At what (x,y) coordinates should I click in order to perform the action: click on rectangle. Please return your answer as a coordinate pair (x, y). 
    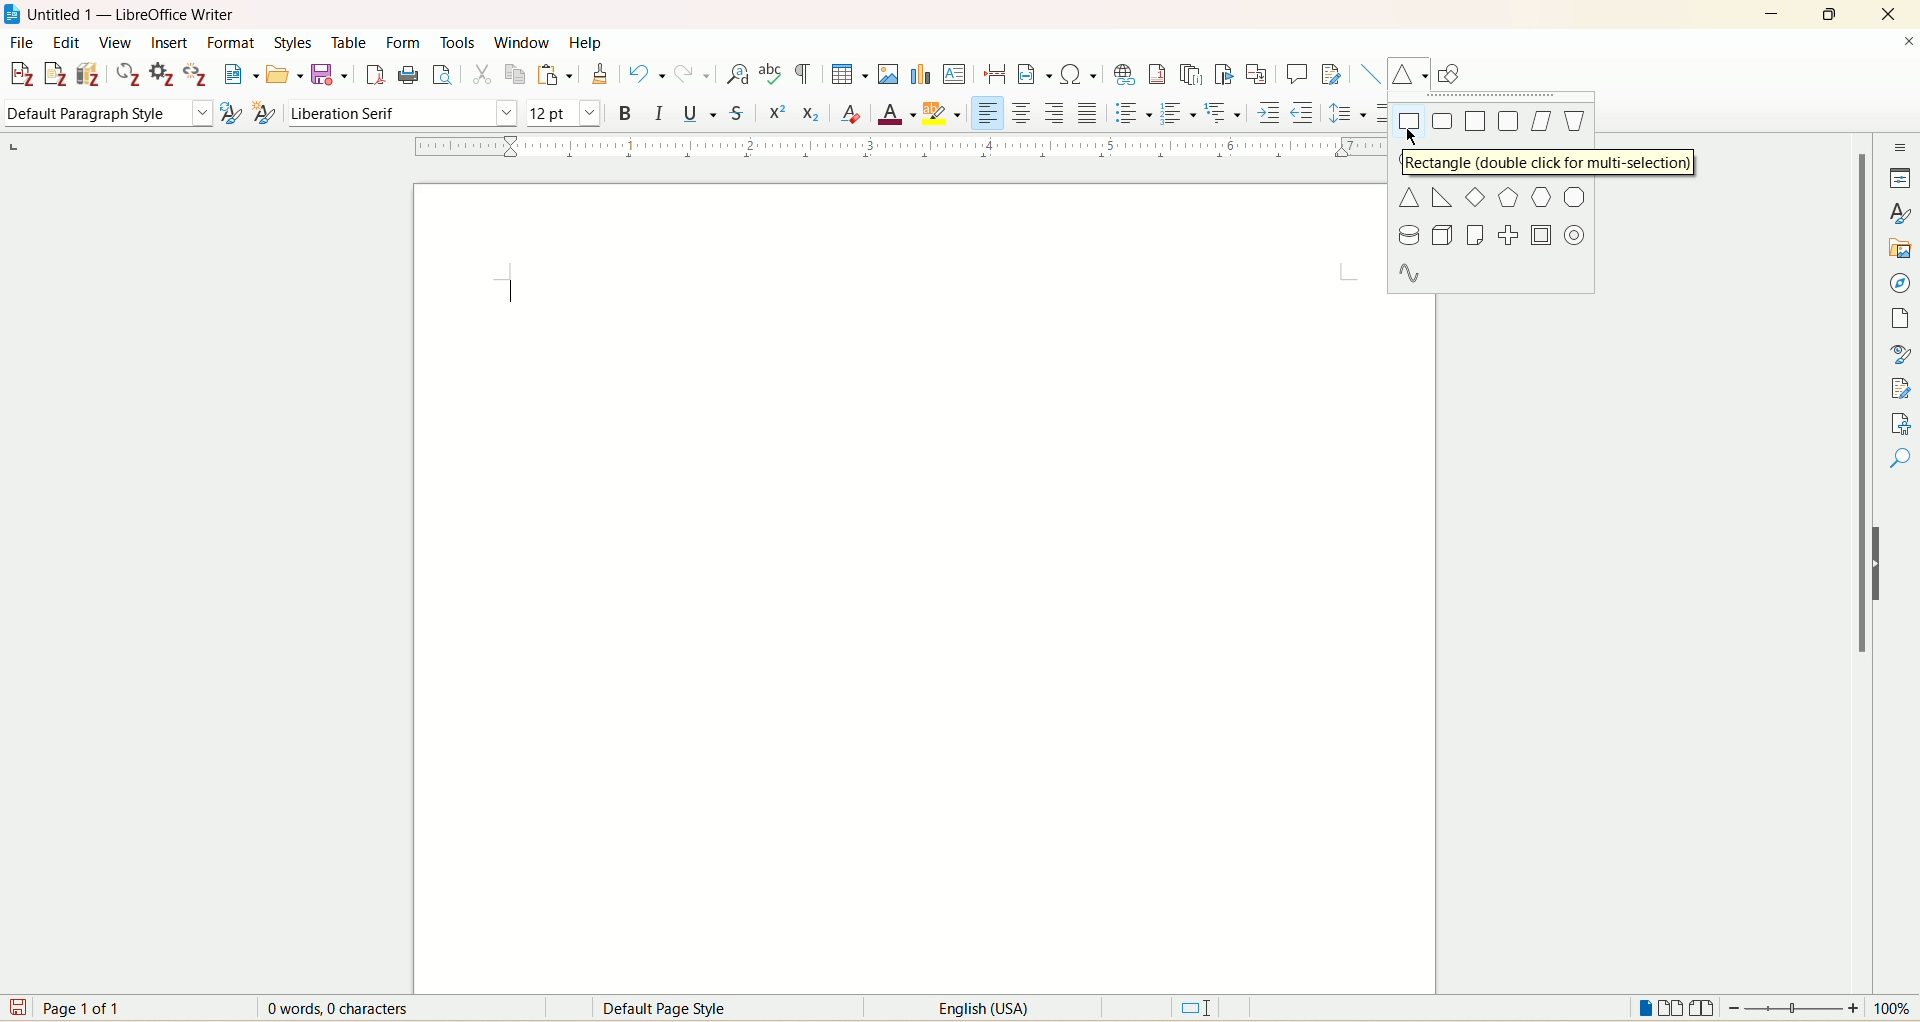
    Looking at the image, I should click on (1411, 120).